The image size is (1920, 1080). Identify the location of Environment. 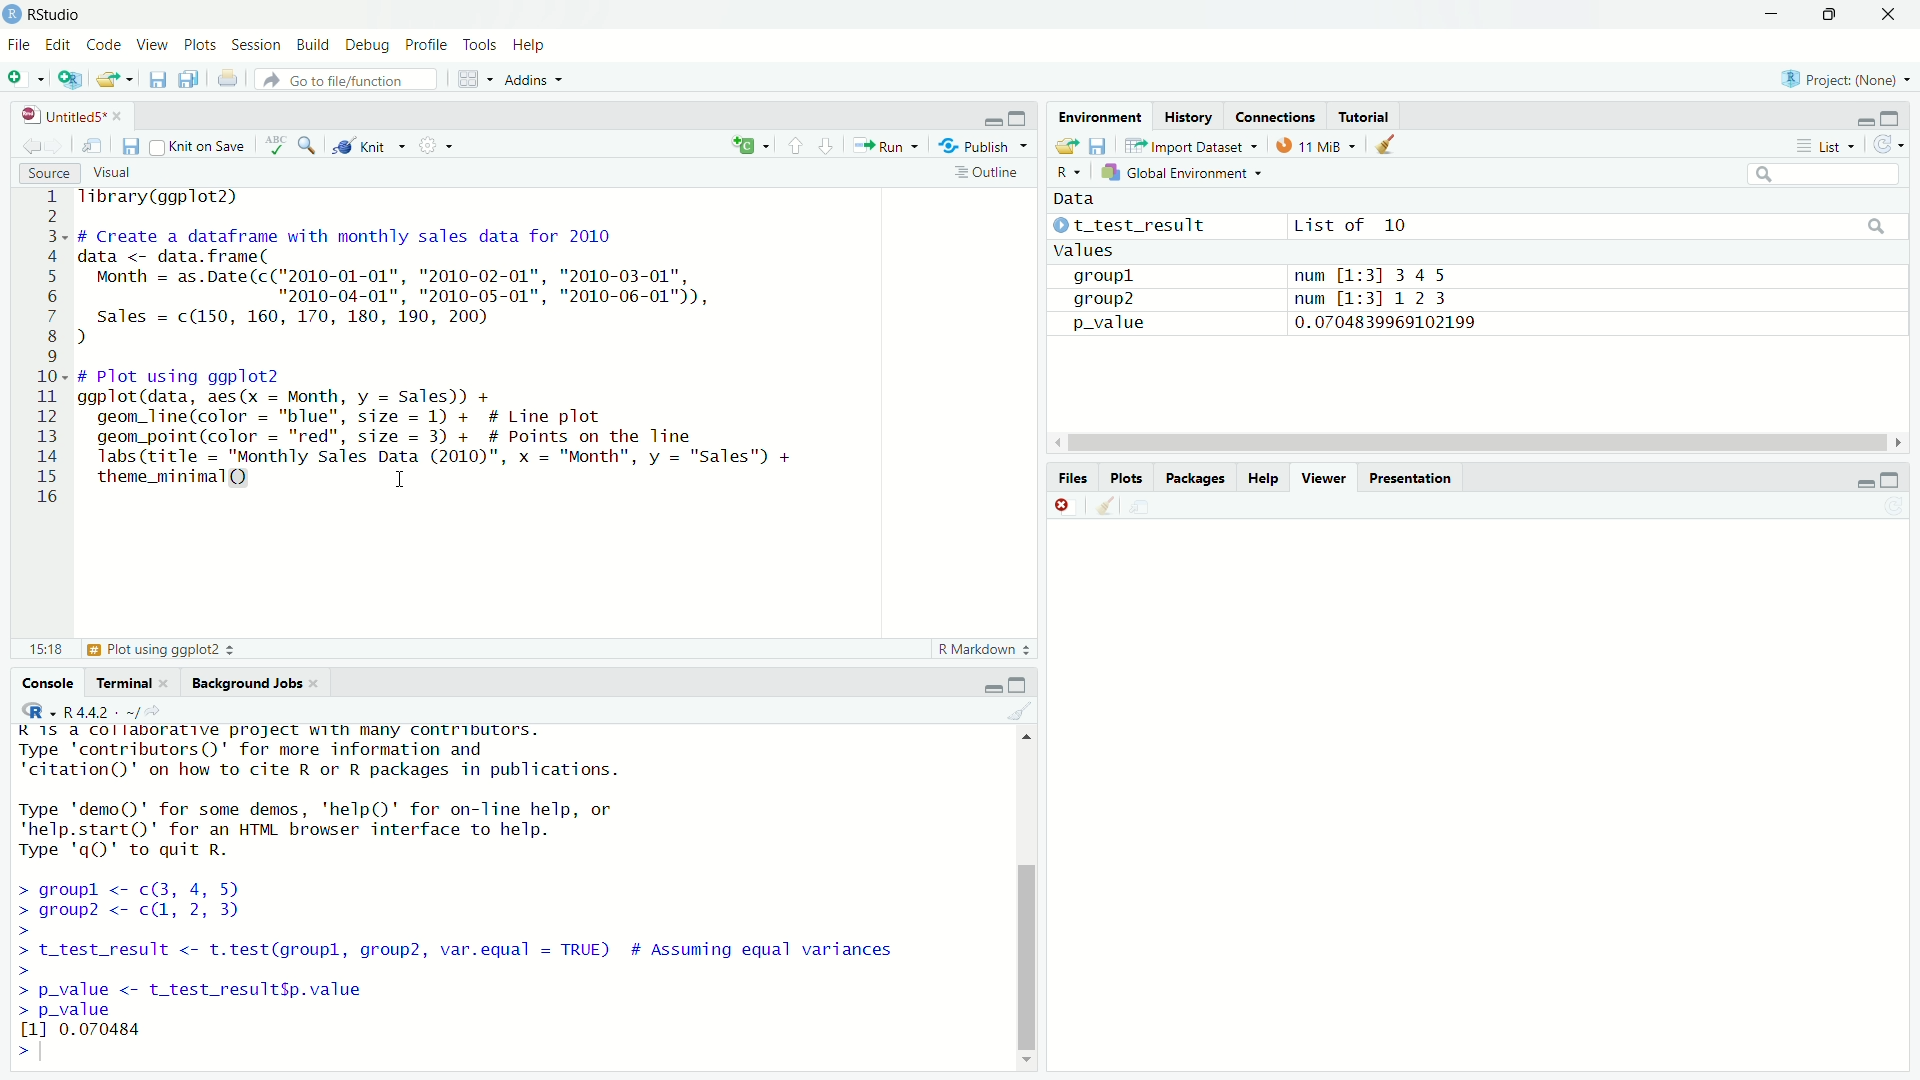
(1095, 114).